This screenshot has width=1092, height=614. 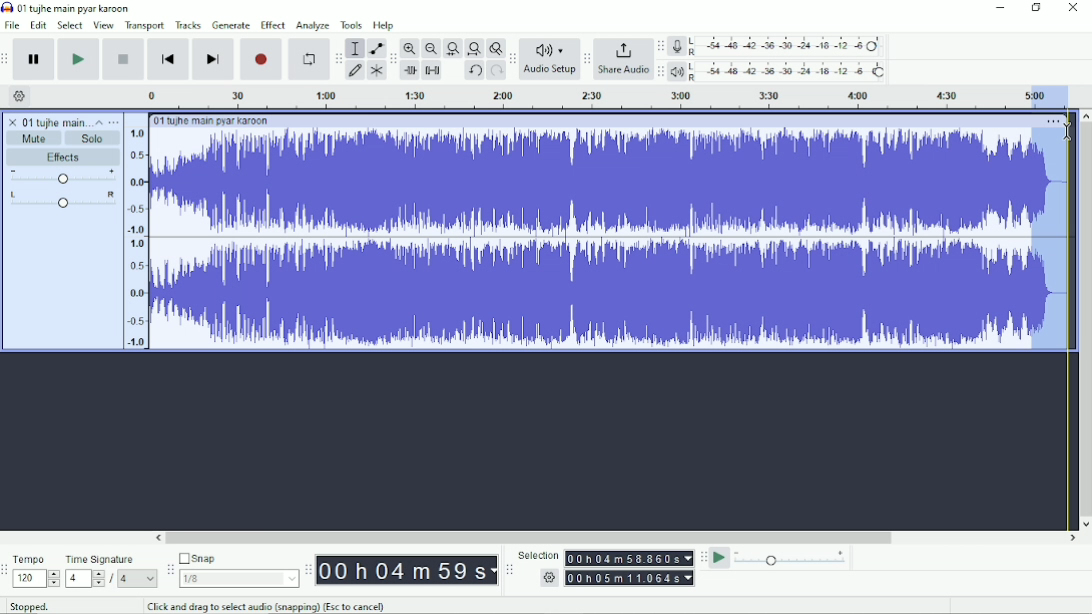 I want to click on Edit, so click(x=39, y=26).